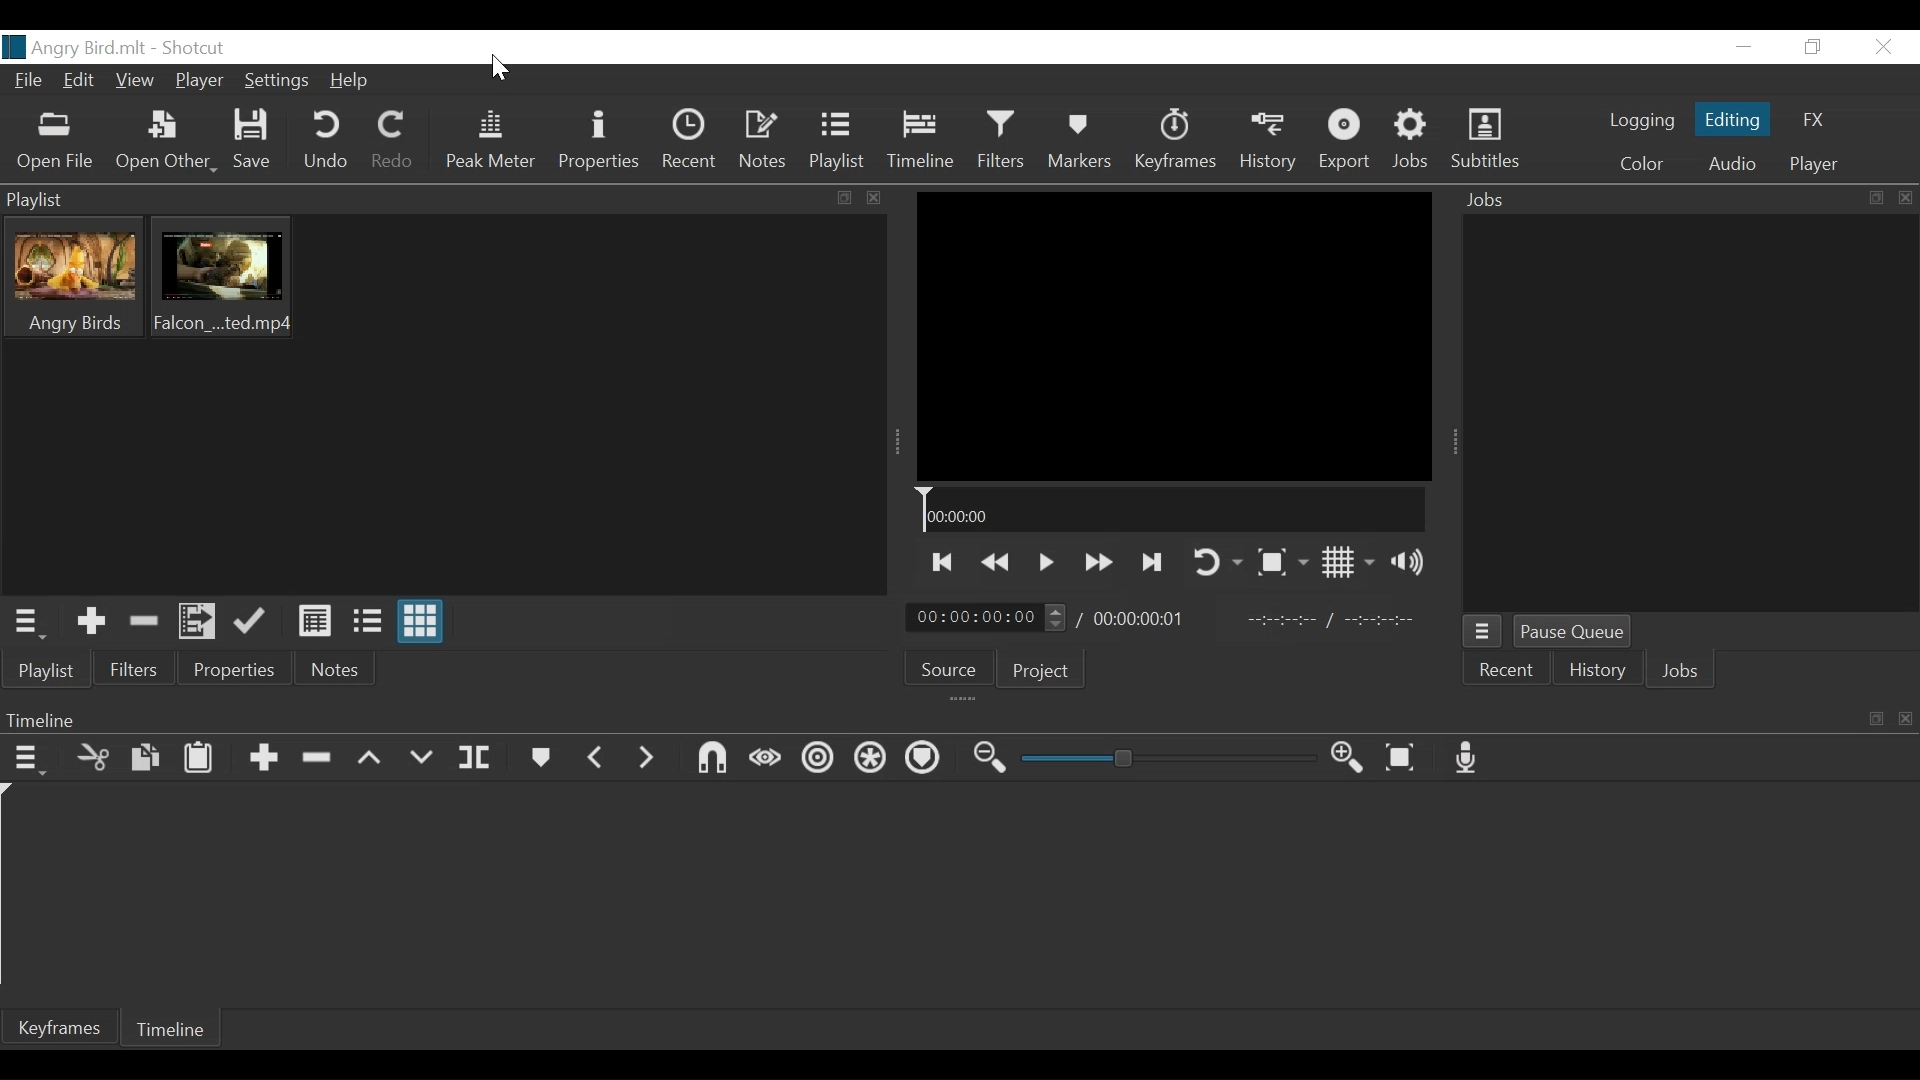 The height and width of the screenshot is (1080, 1920). What do you see at coordinates (1579, 632) in the screenshot?
I see `Pause Queue` at bounding box center [1579, 632].